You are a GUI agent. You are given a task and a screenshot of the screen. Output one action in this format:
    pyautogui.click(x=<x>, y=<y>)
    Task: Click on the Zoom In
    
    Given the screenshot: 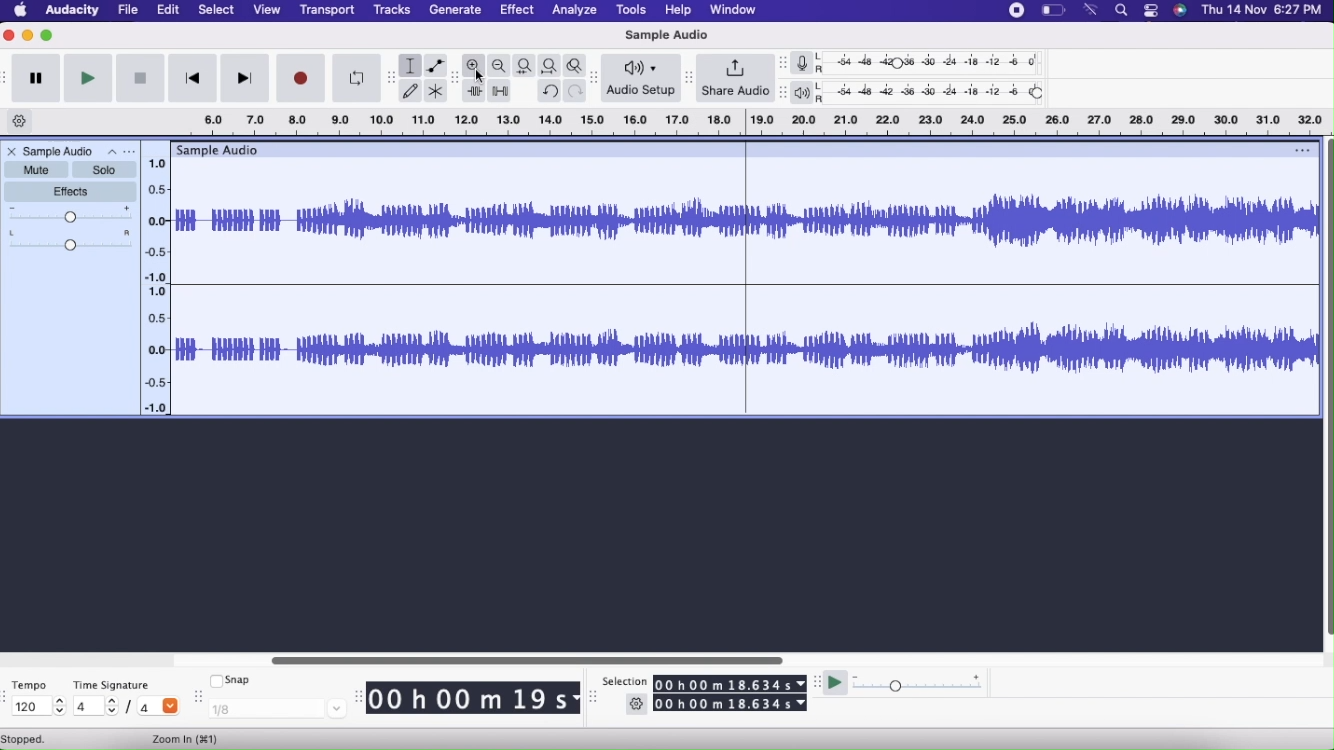 What is the action you would take?
    pyautogui.click(x=474, y=65)
    